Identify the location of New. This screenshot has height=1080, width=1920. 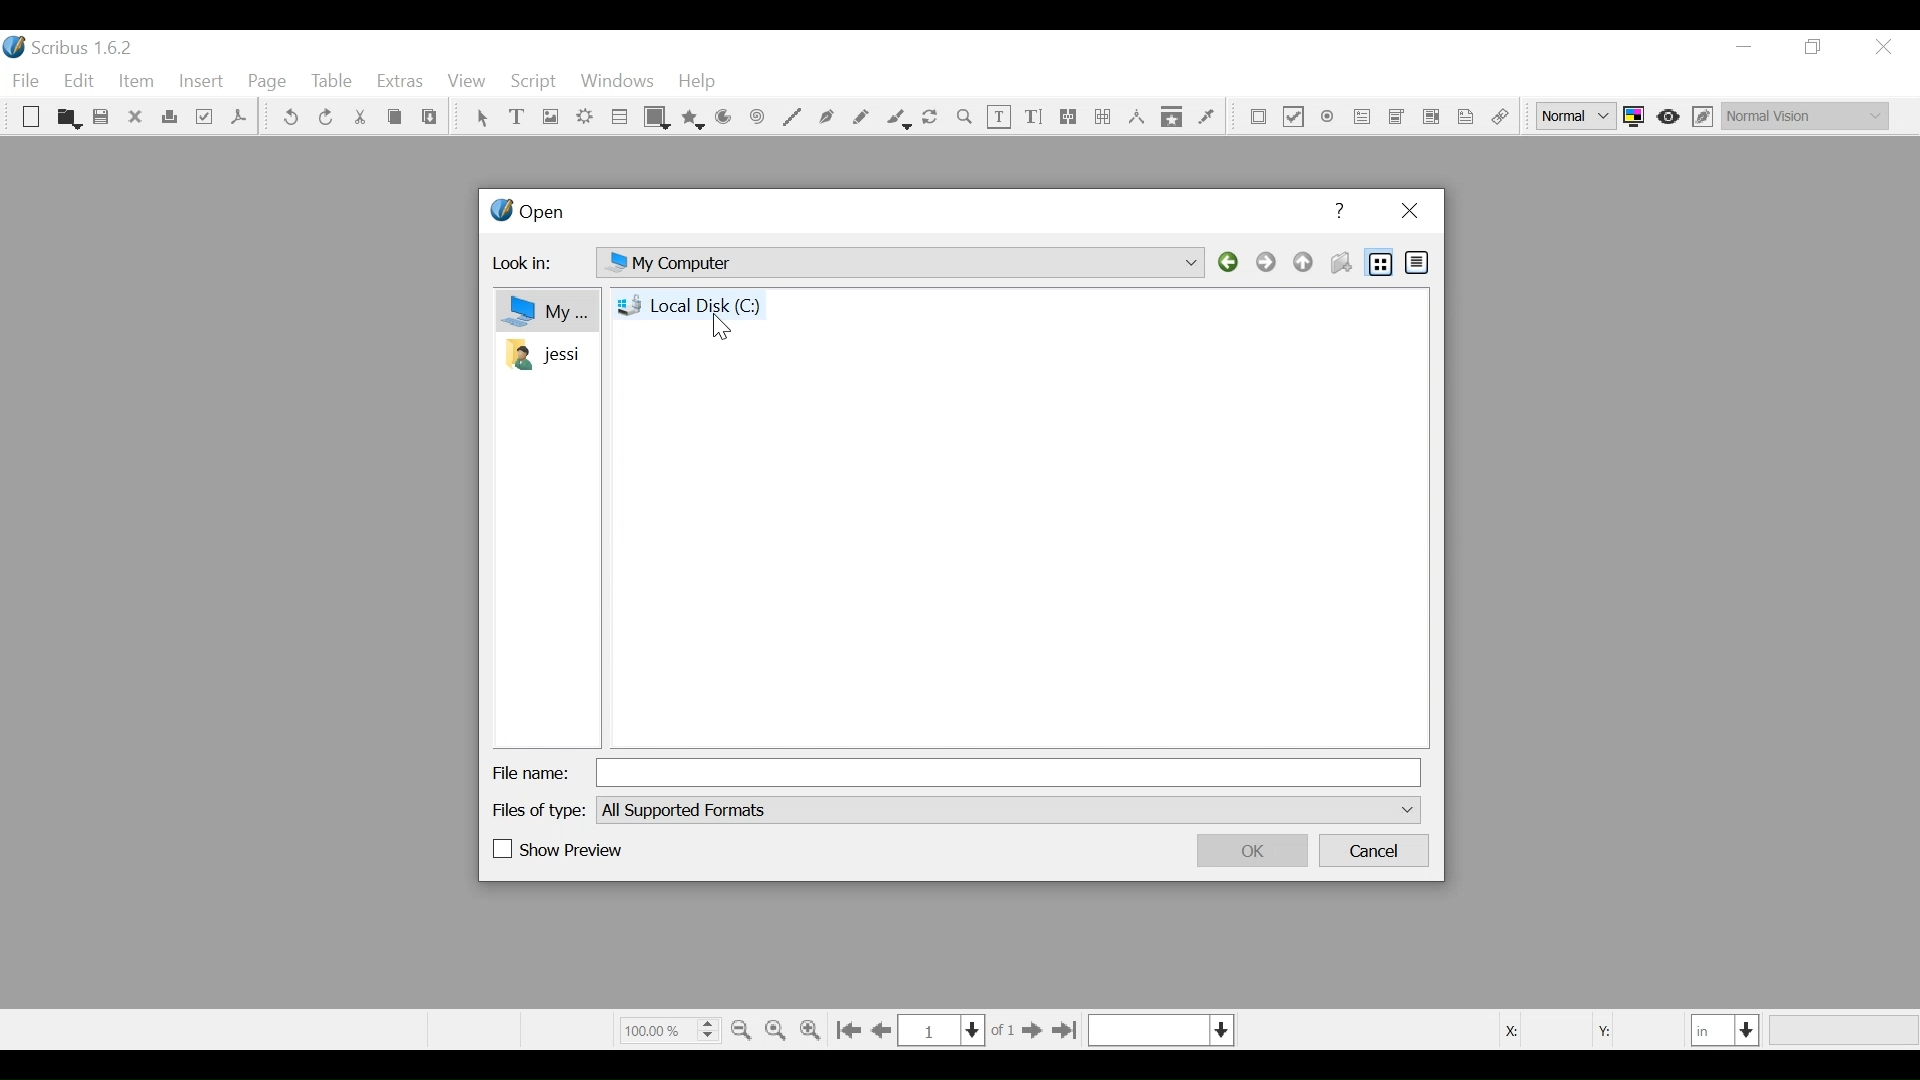
(31, 119).